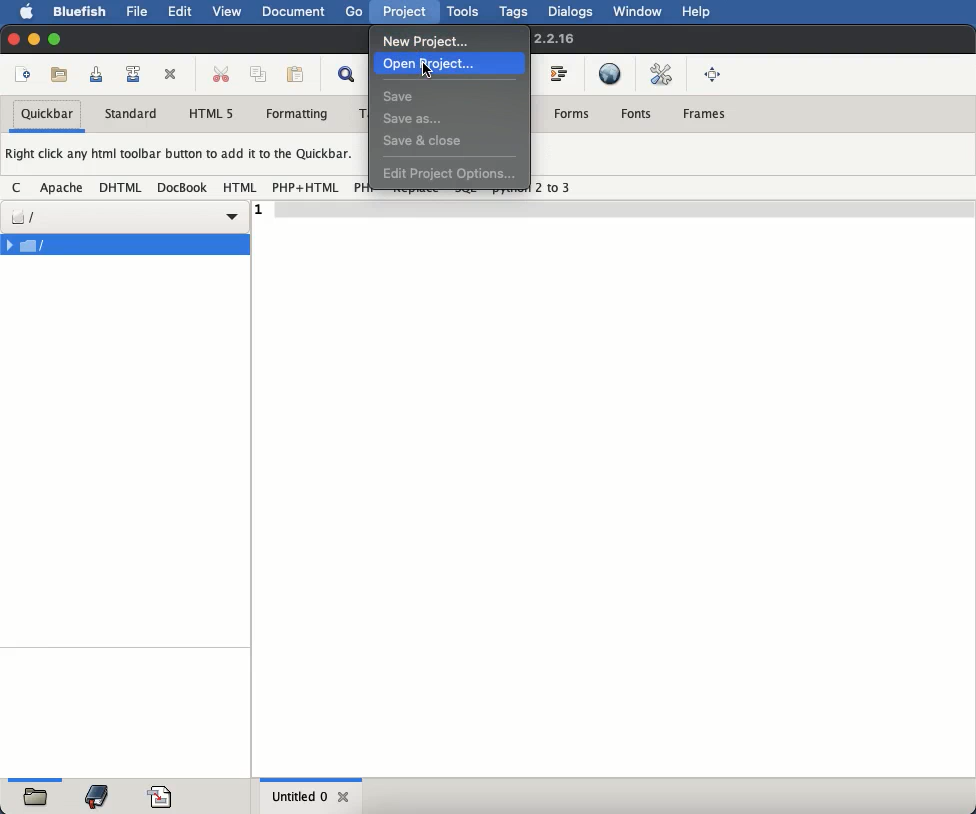  What do you see at coordinates (38, 798) in the screenshot?
I see `folder` at bounding box center [38, 798].